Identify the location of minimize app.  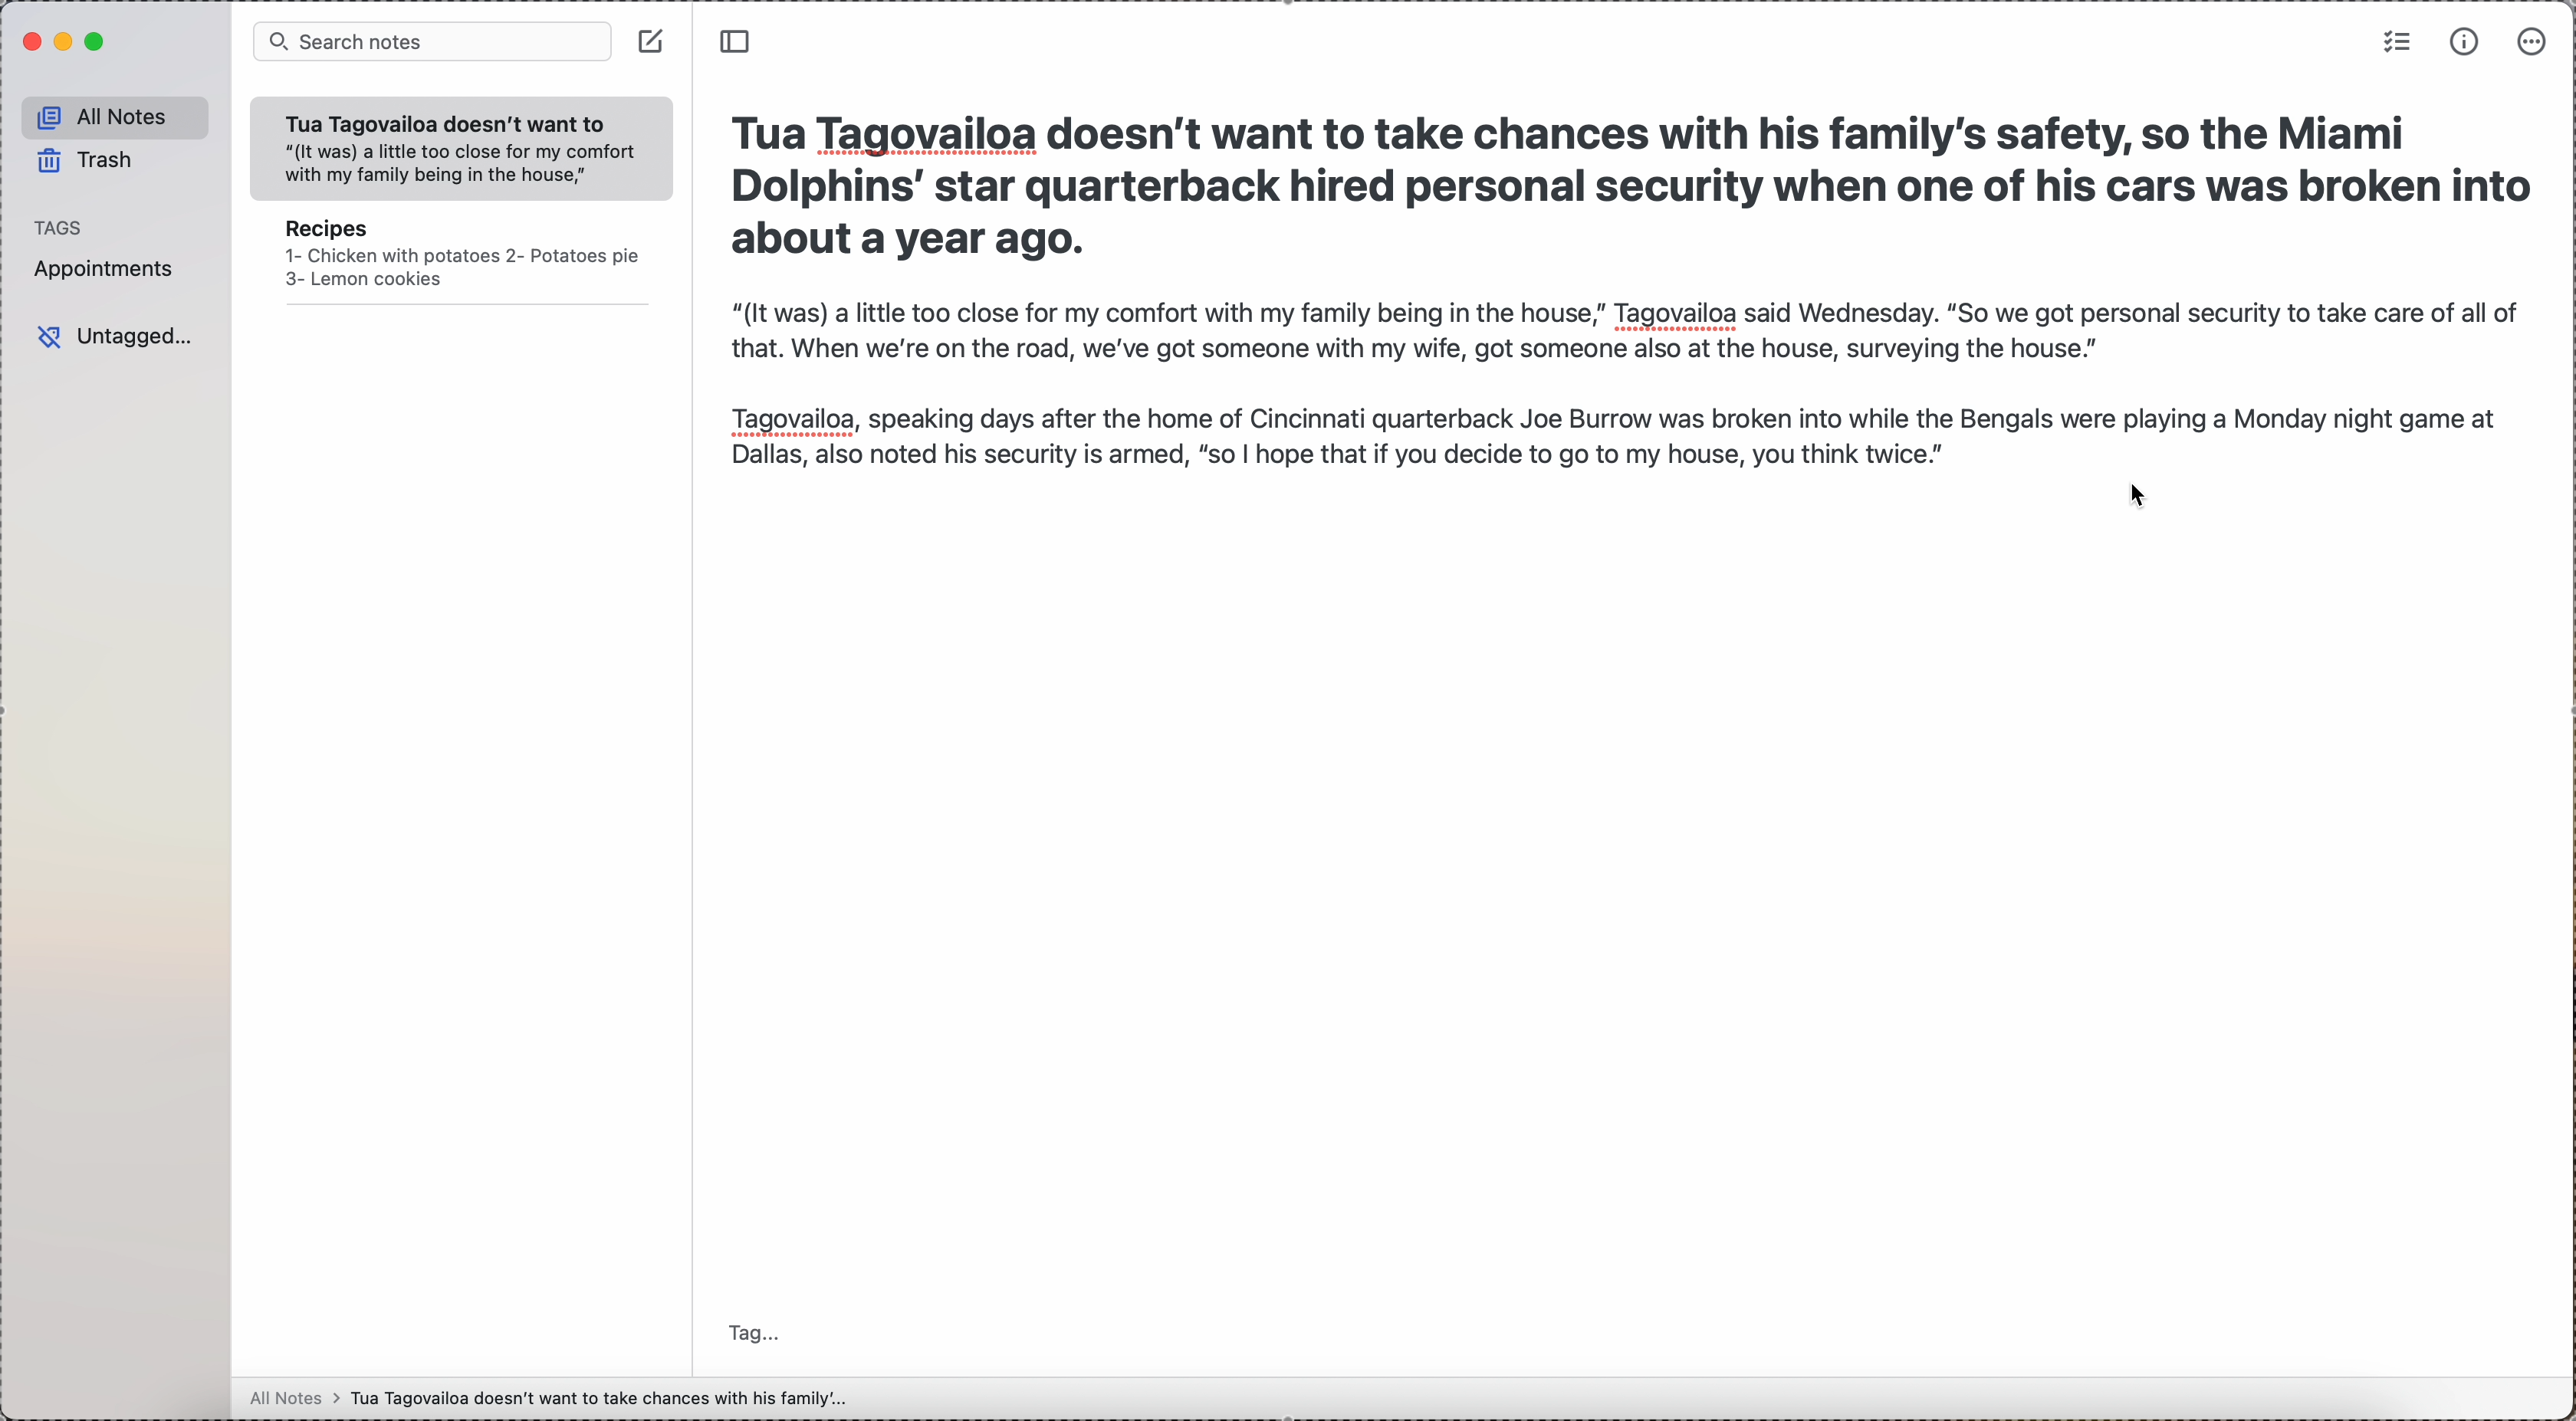
(66, 44).